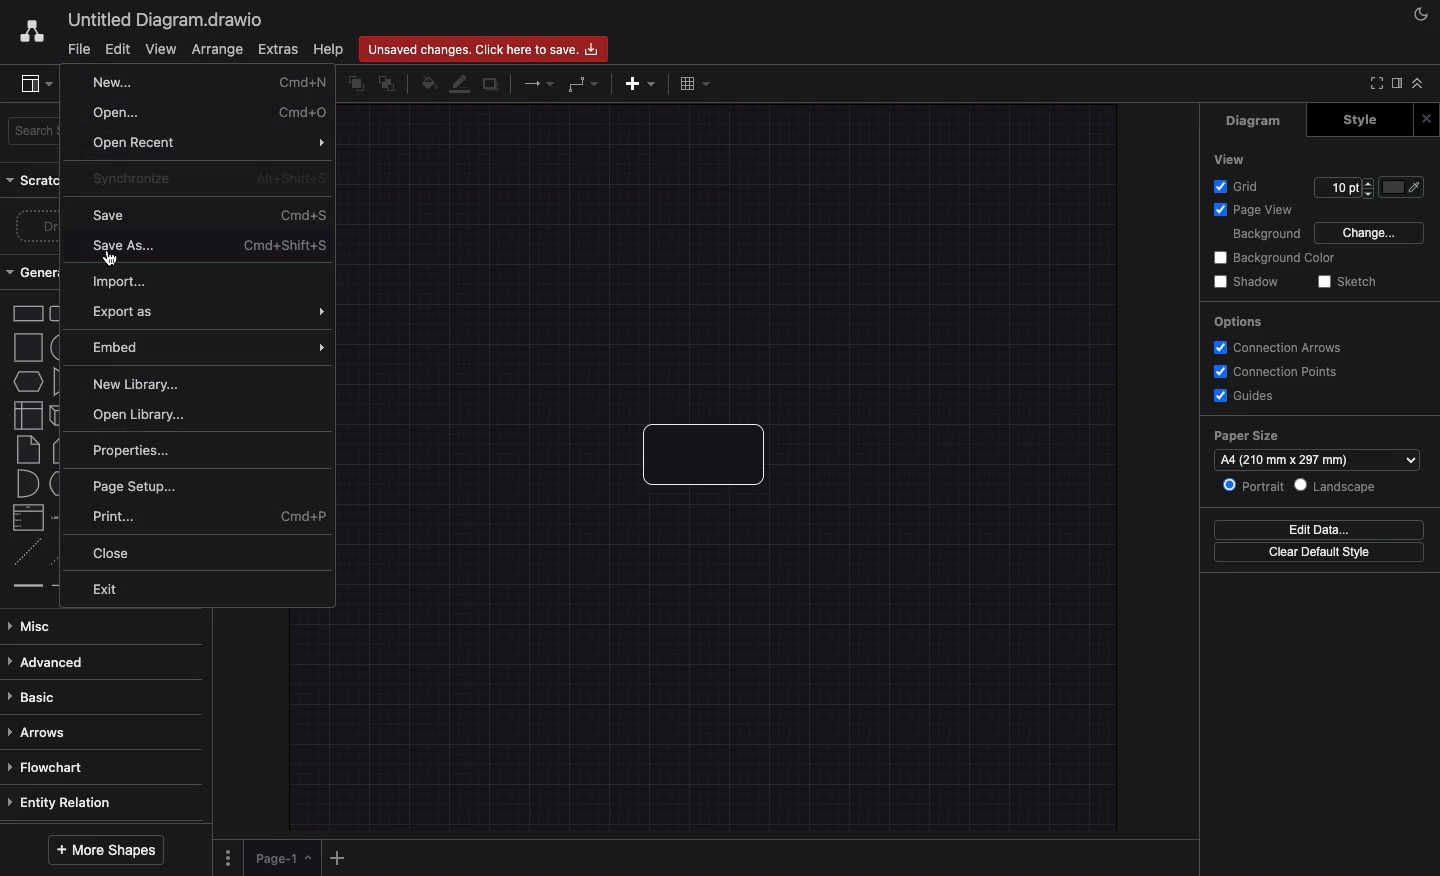  I want to click on Shadow, so click(1244, 283).